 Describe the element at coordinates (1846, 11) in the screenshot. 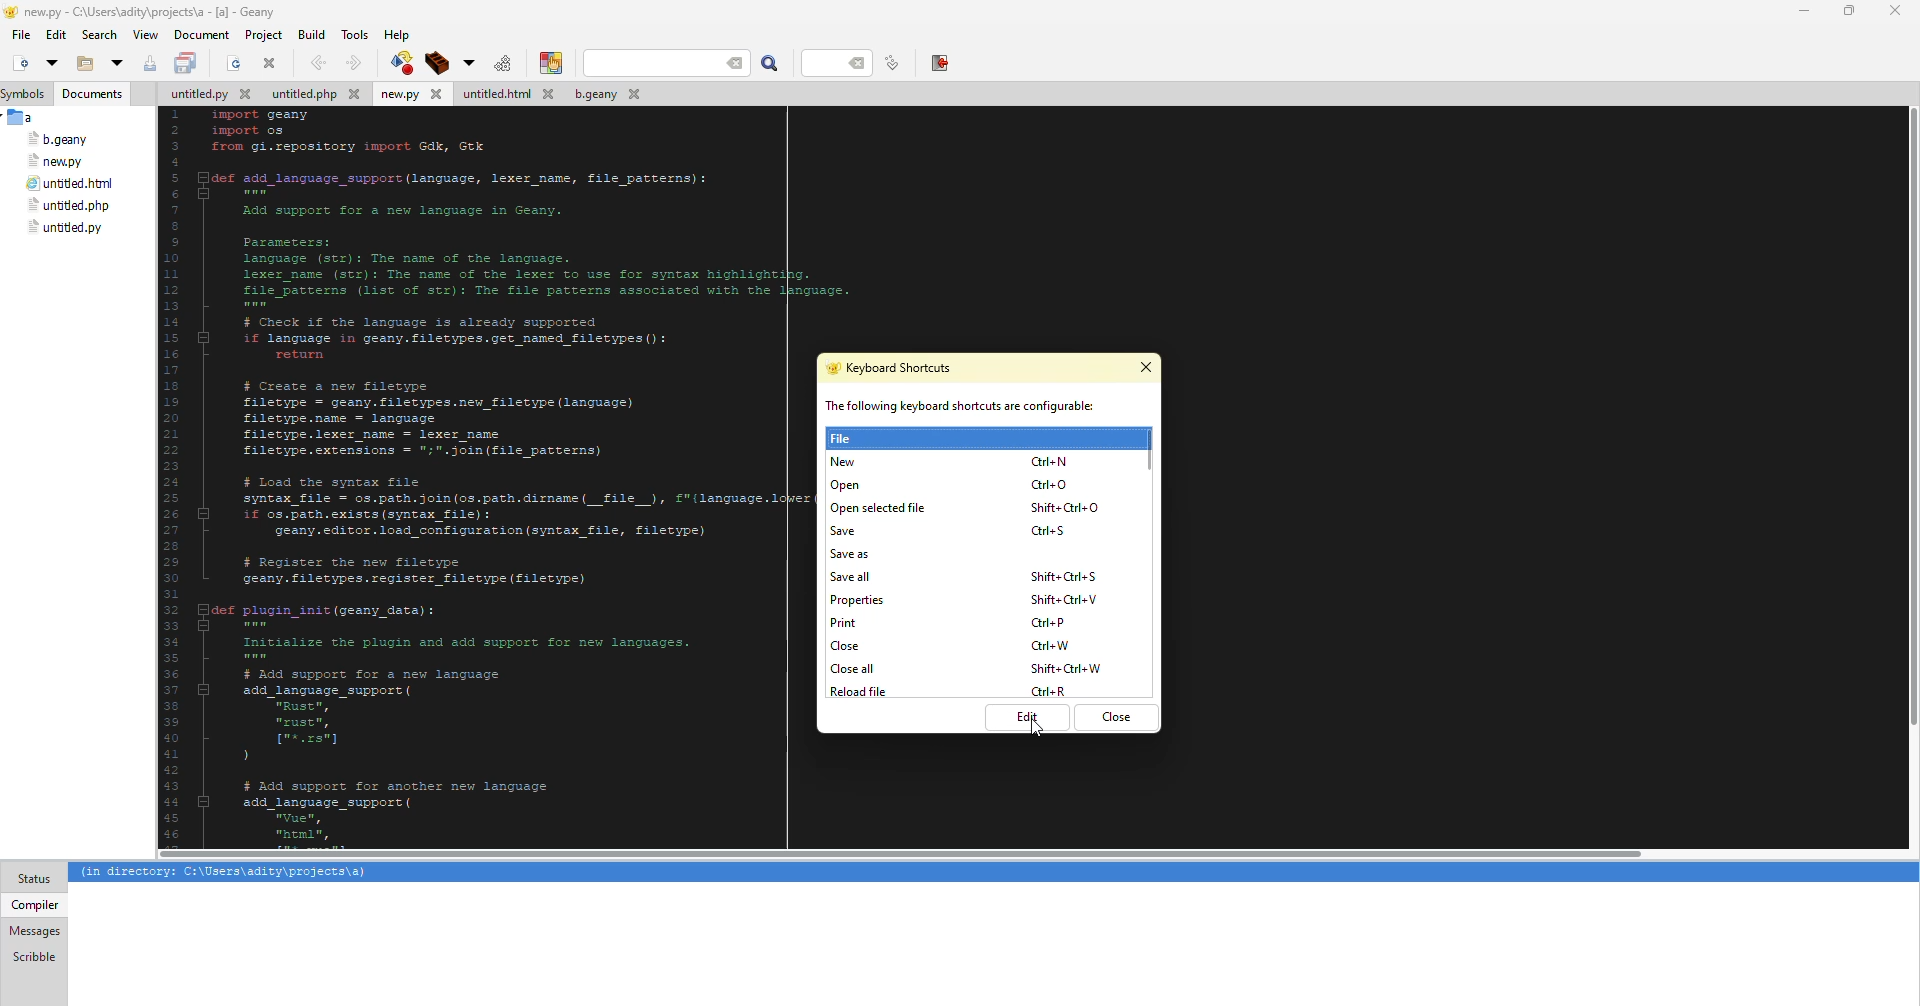

I see `maximize` at that location.